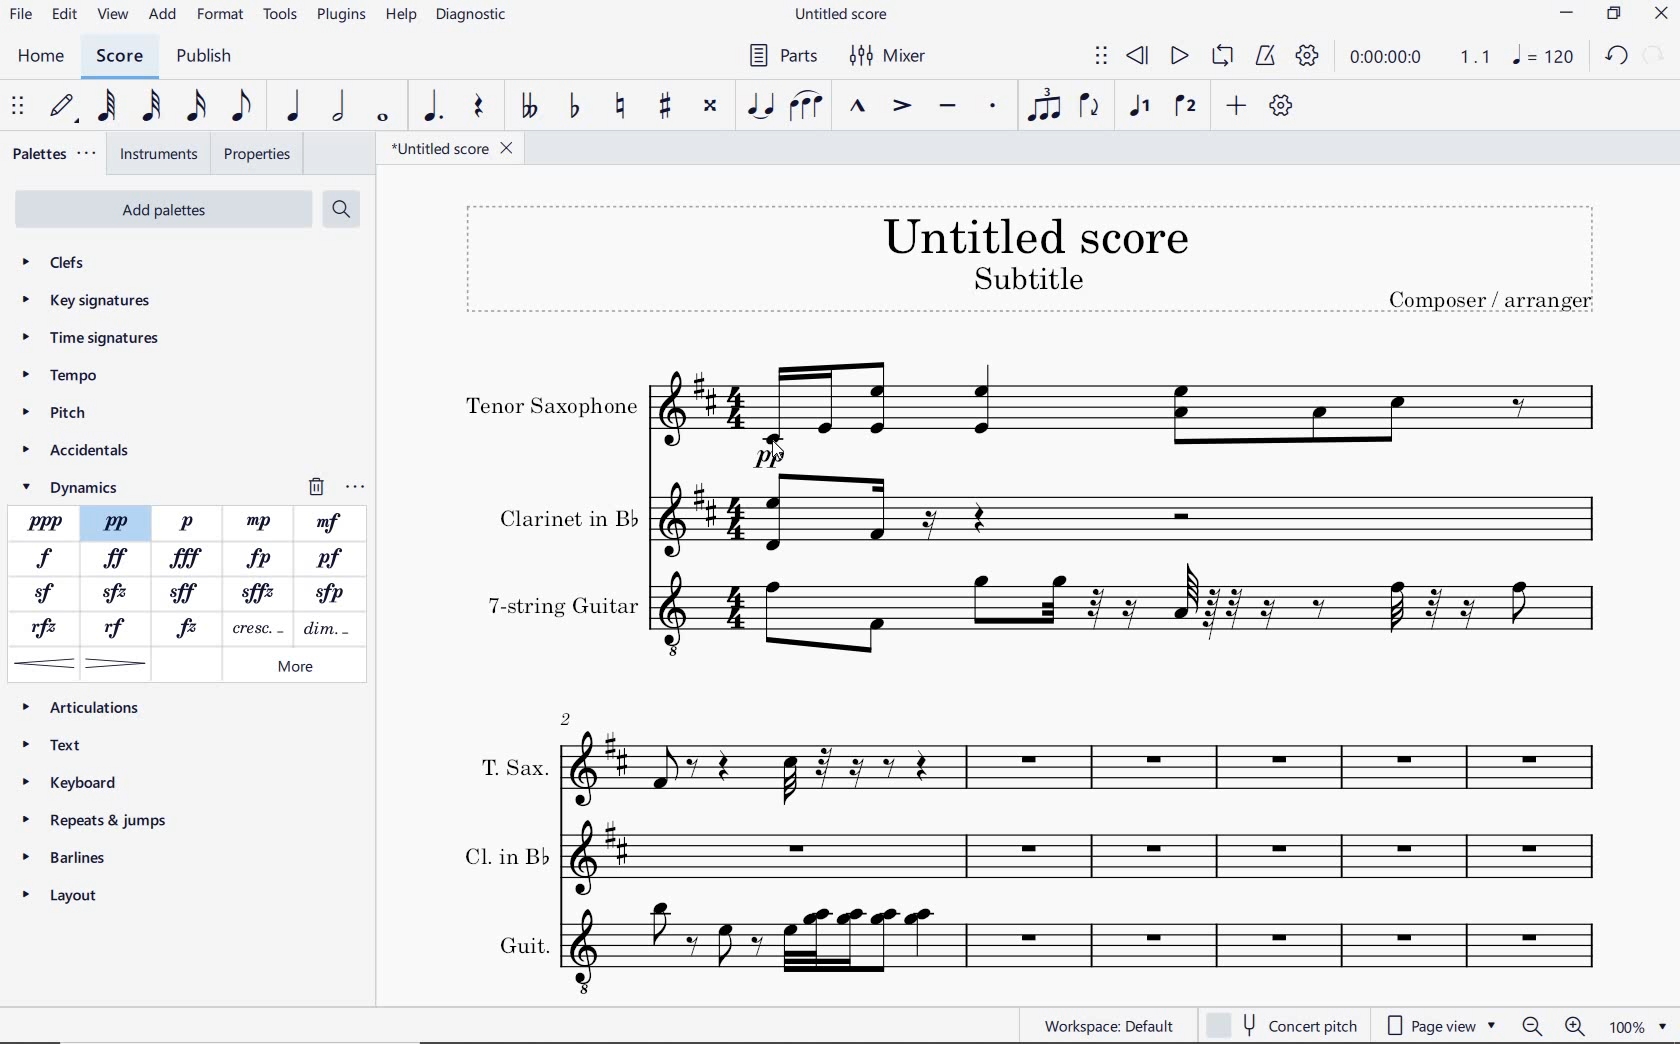  What do you see at coordinates (329, 523) in the screenshot?
I see `MF (MEZZO-FORTE)` at bounding box center [329, 523].